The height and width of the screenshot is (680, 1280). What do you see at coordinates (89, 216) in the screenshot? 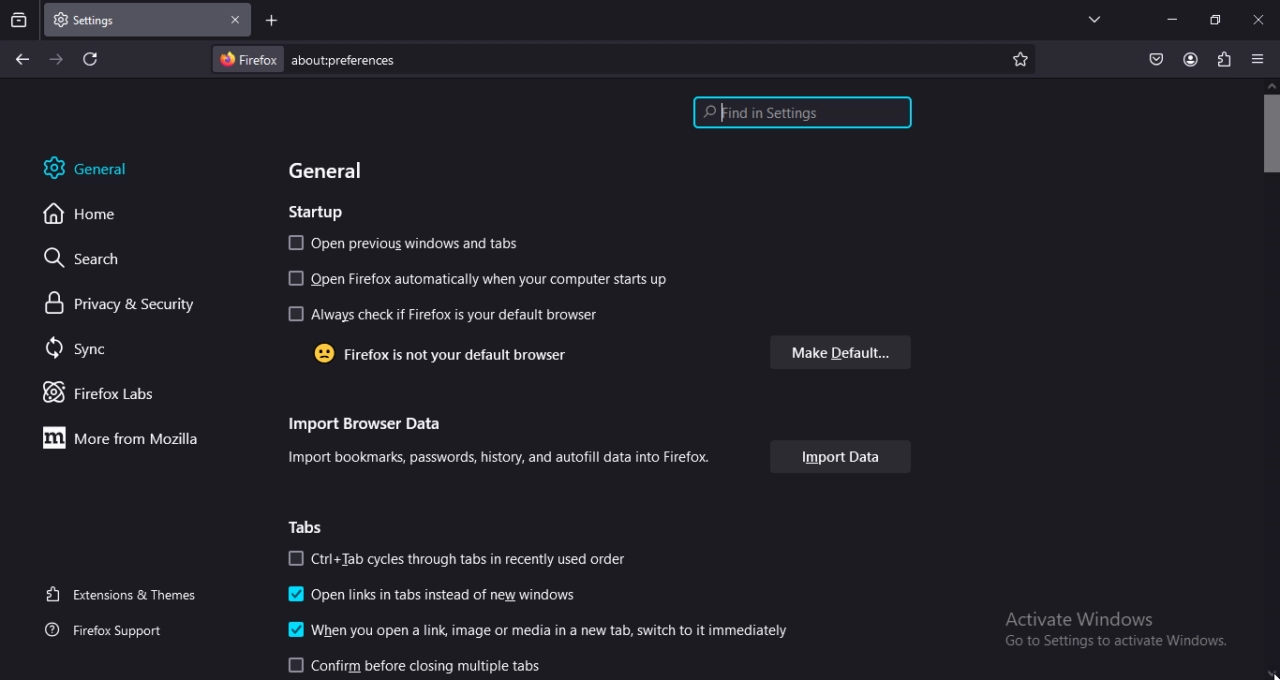
I see `home` at bounding box center [89, 216].